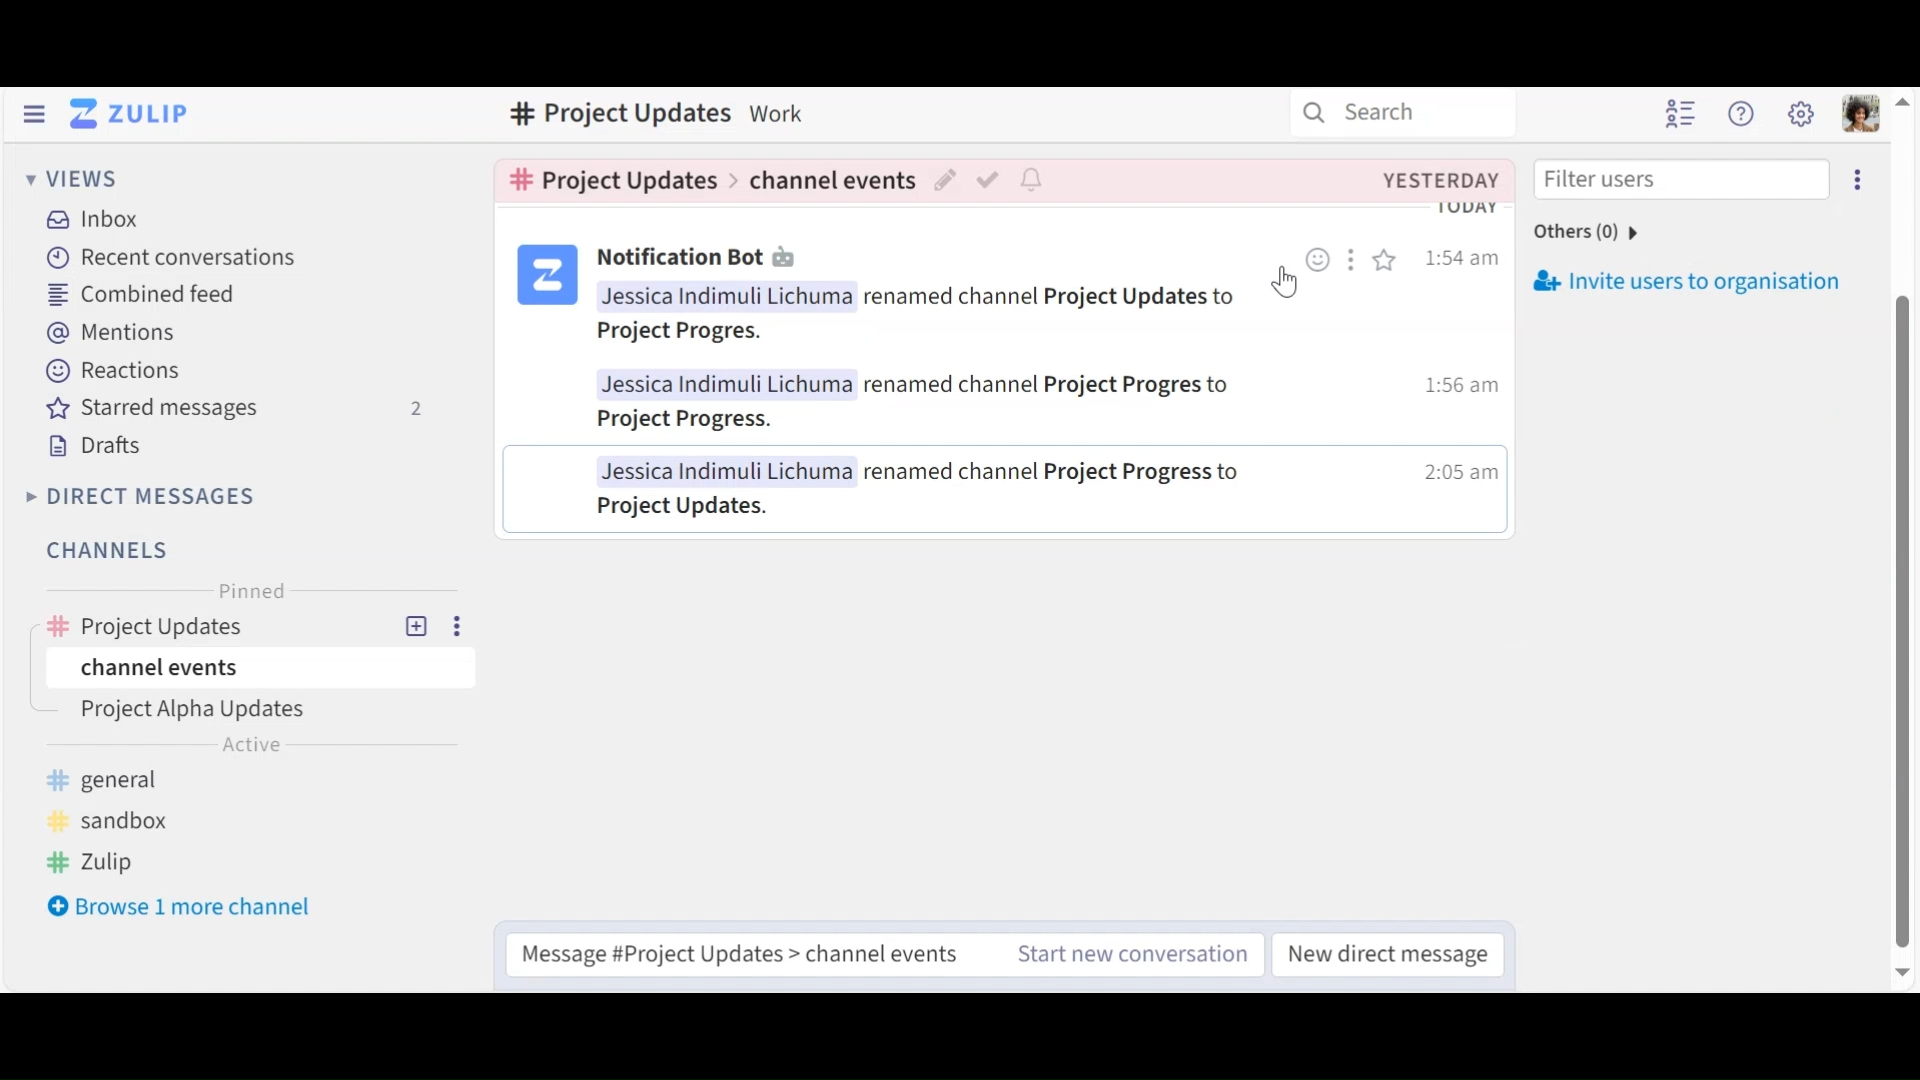  I want to click on Starred messages, so click(243, 410).